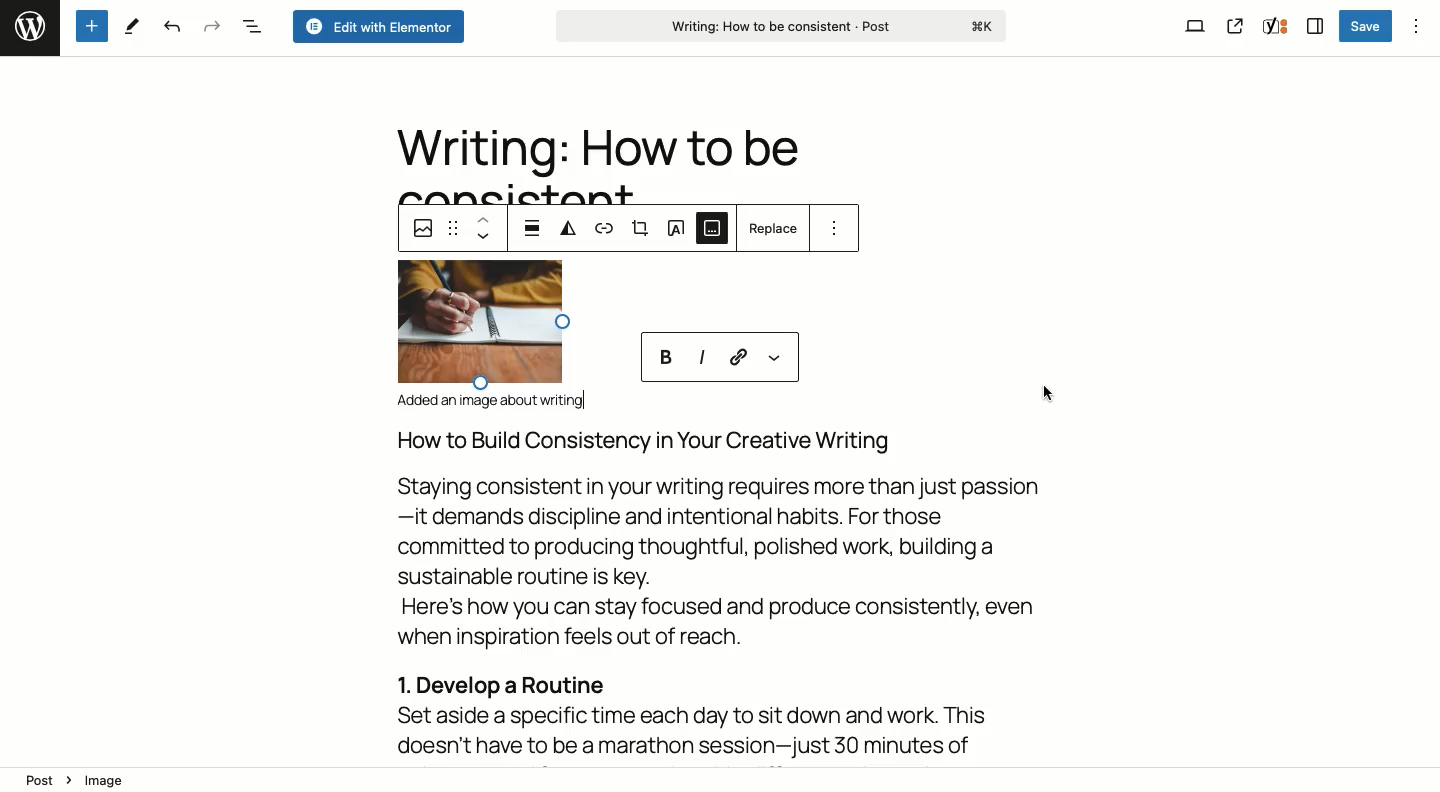 This screenshot has height=792, width=1440. What do you see at coordinates (595, 149) in the screenshot?
I see `Writing: How to be` at bounding box center [595, 149].